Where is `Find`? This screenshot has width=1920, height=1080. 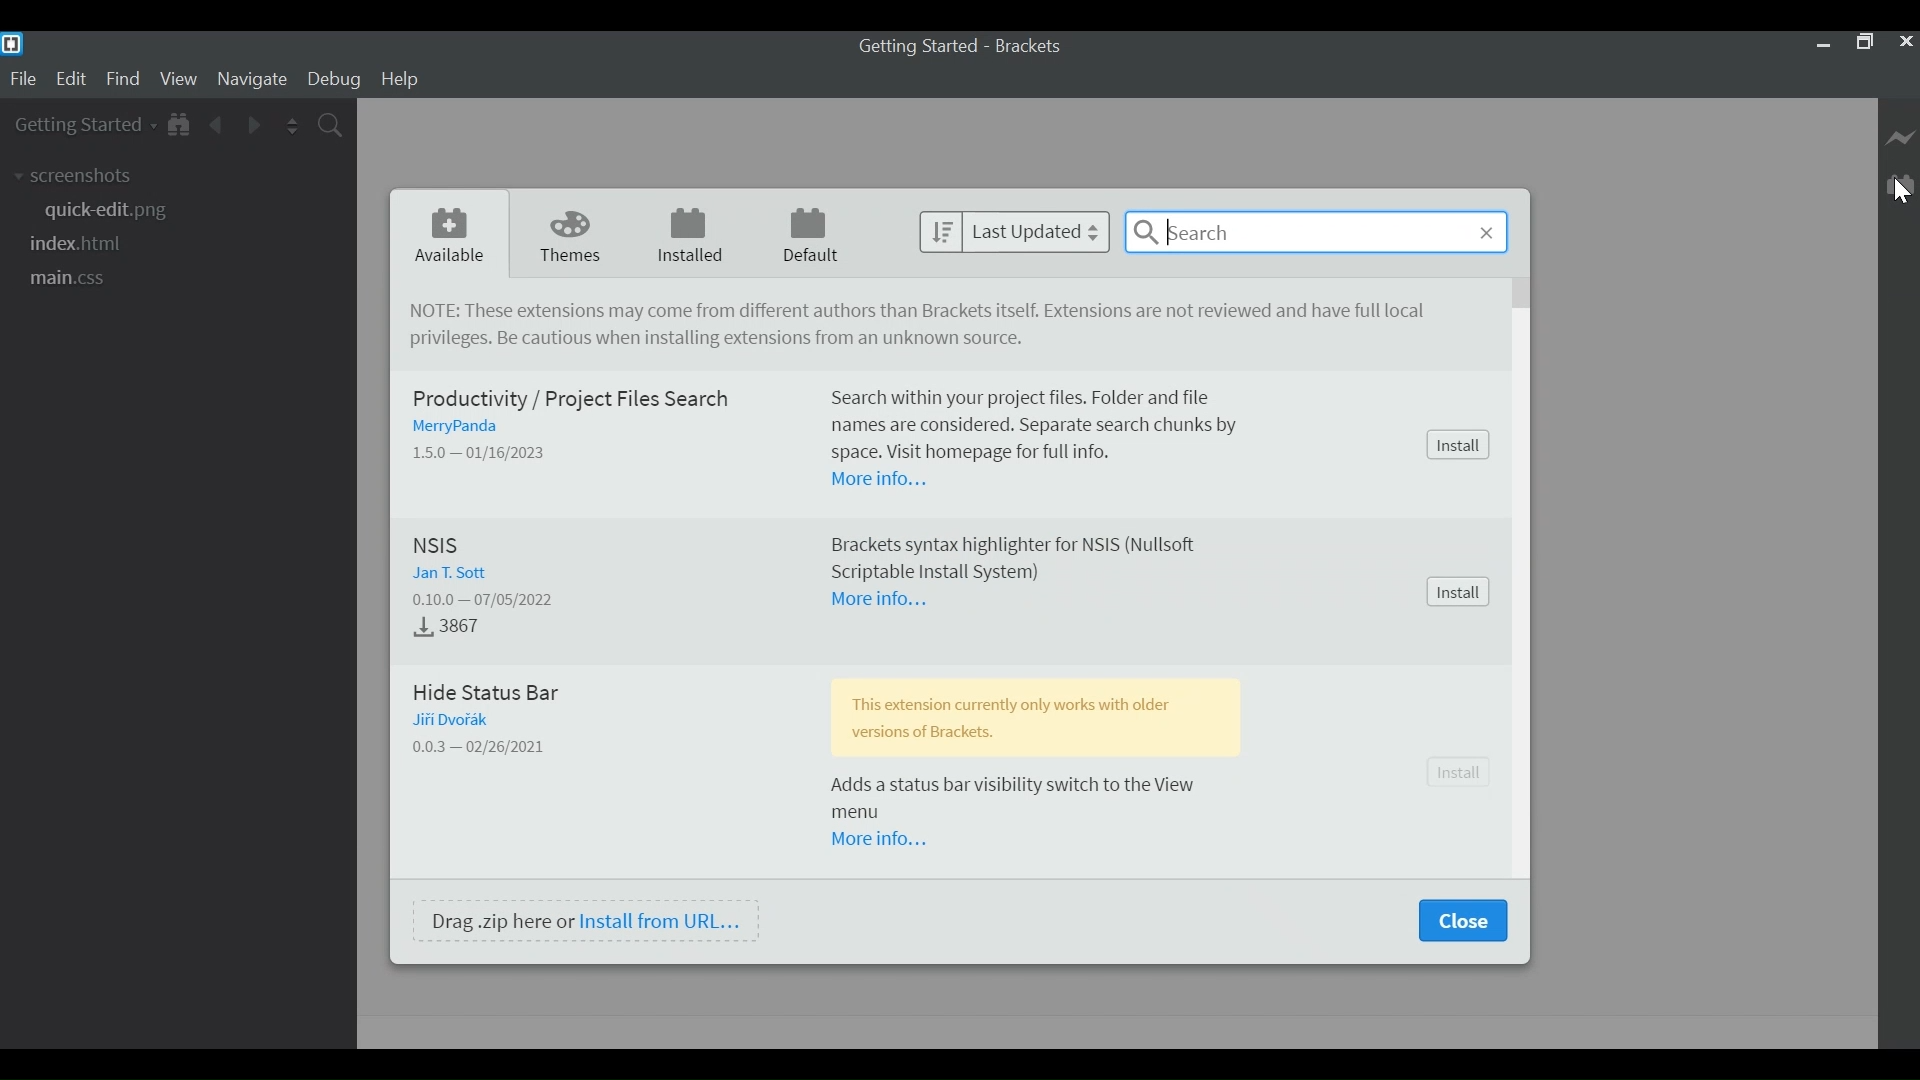 Find is located at coordinates (123, 80).